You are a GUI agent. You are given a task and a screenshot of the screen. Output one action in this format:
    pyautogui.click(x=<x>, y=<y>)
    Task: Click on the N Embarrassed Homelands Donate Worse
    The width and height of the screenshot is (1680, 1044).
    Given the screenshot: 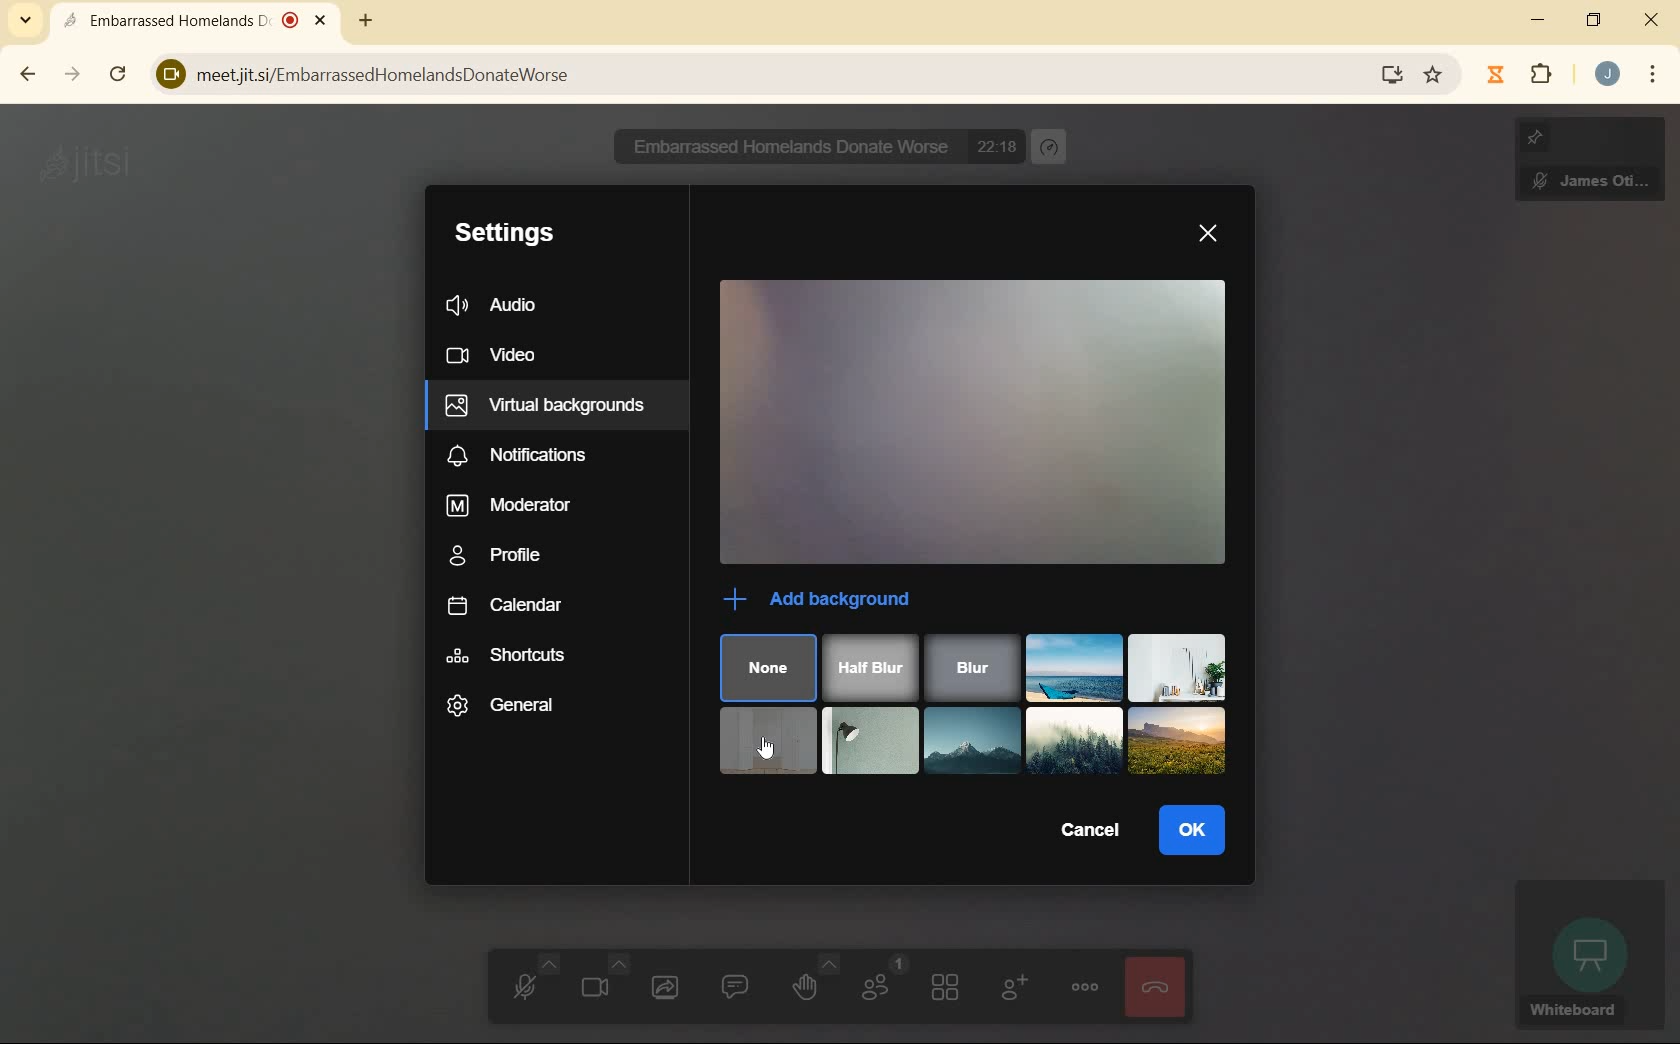 What is the action you would take?
    pyautogui.click(x=777, y=146)
    